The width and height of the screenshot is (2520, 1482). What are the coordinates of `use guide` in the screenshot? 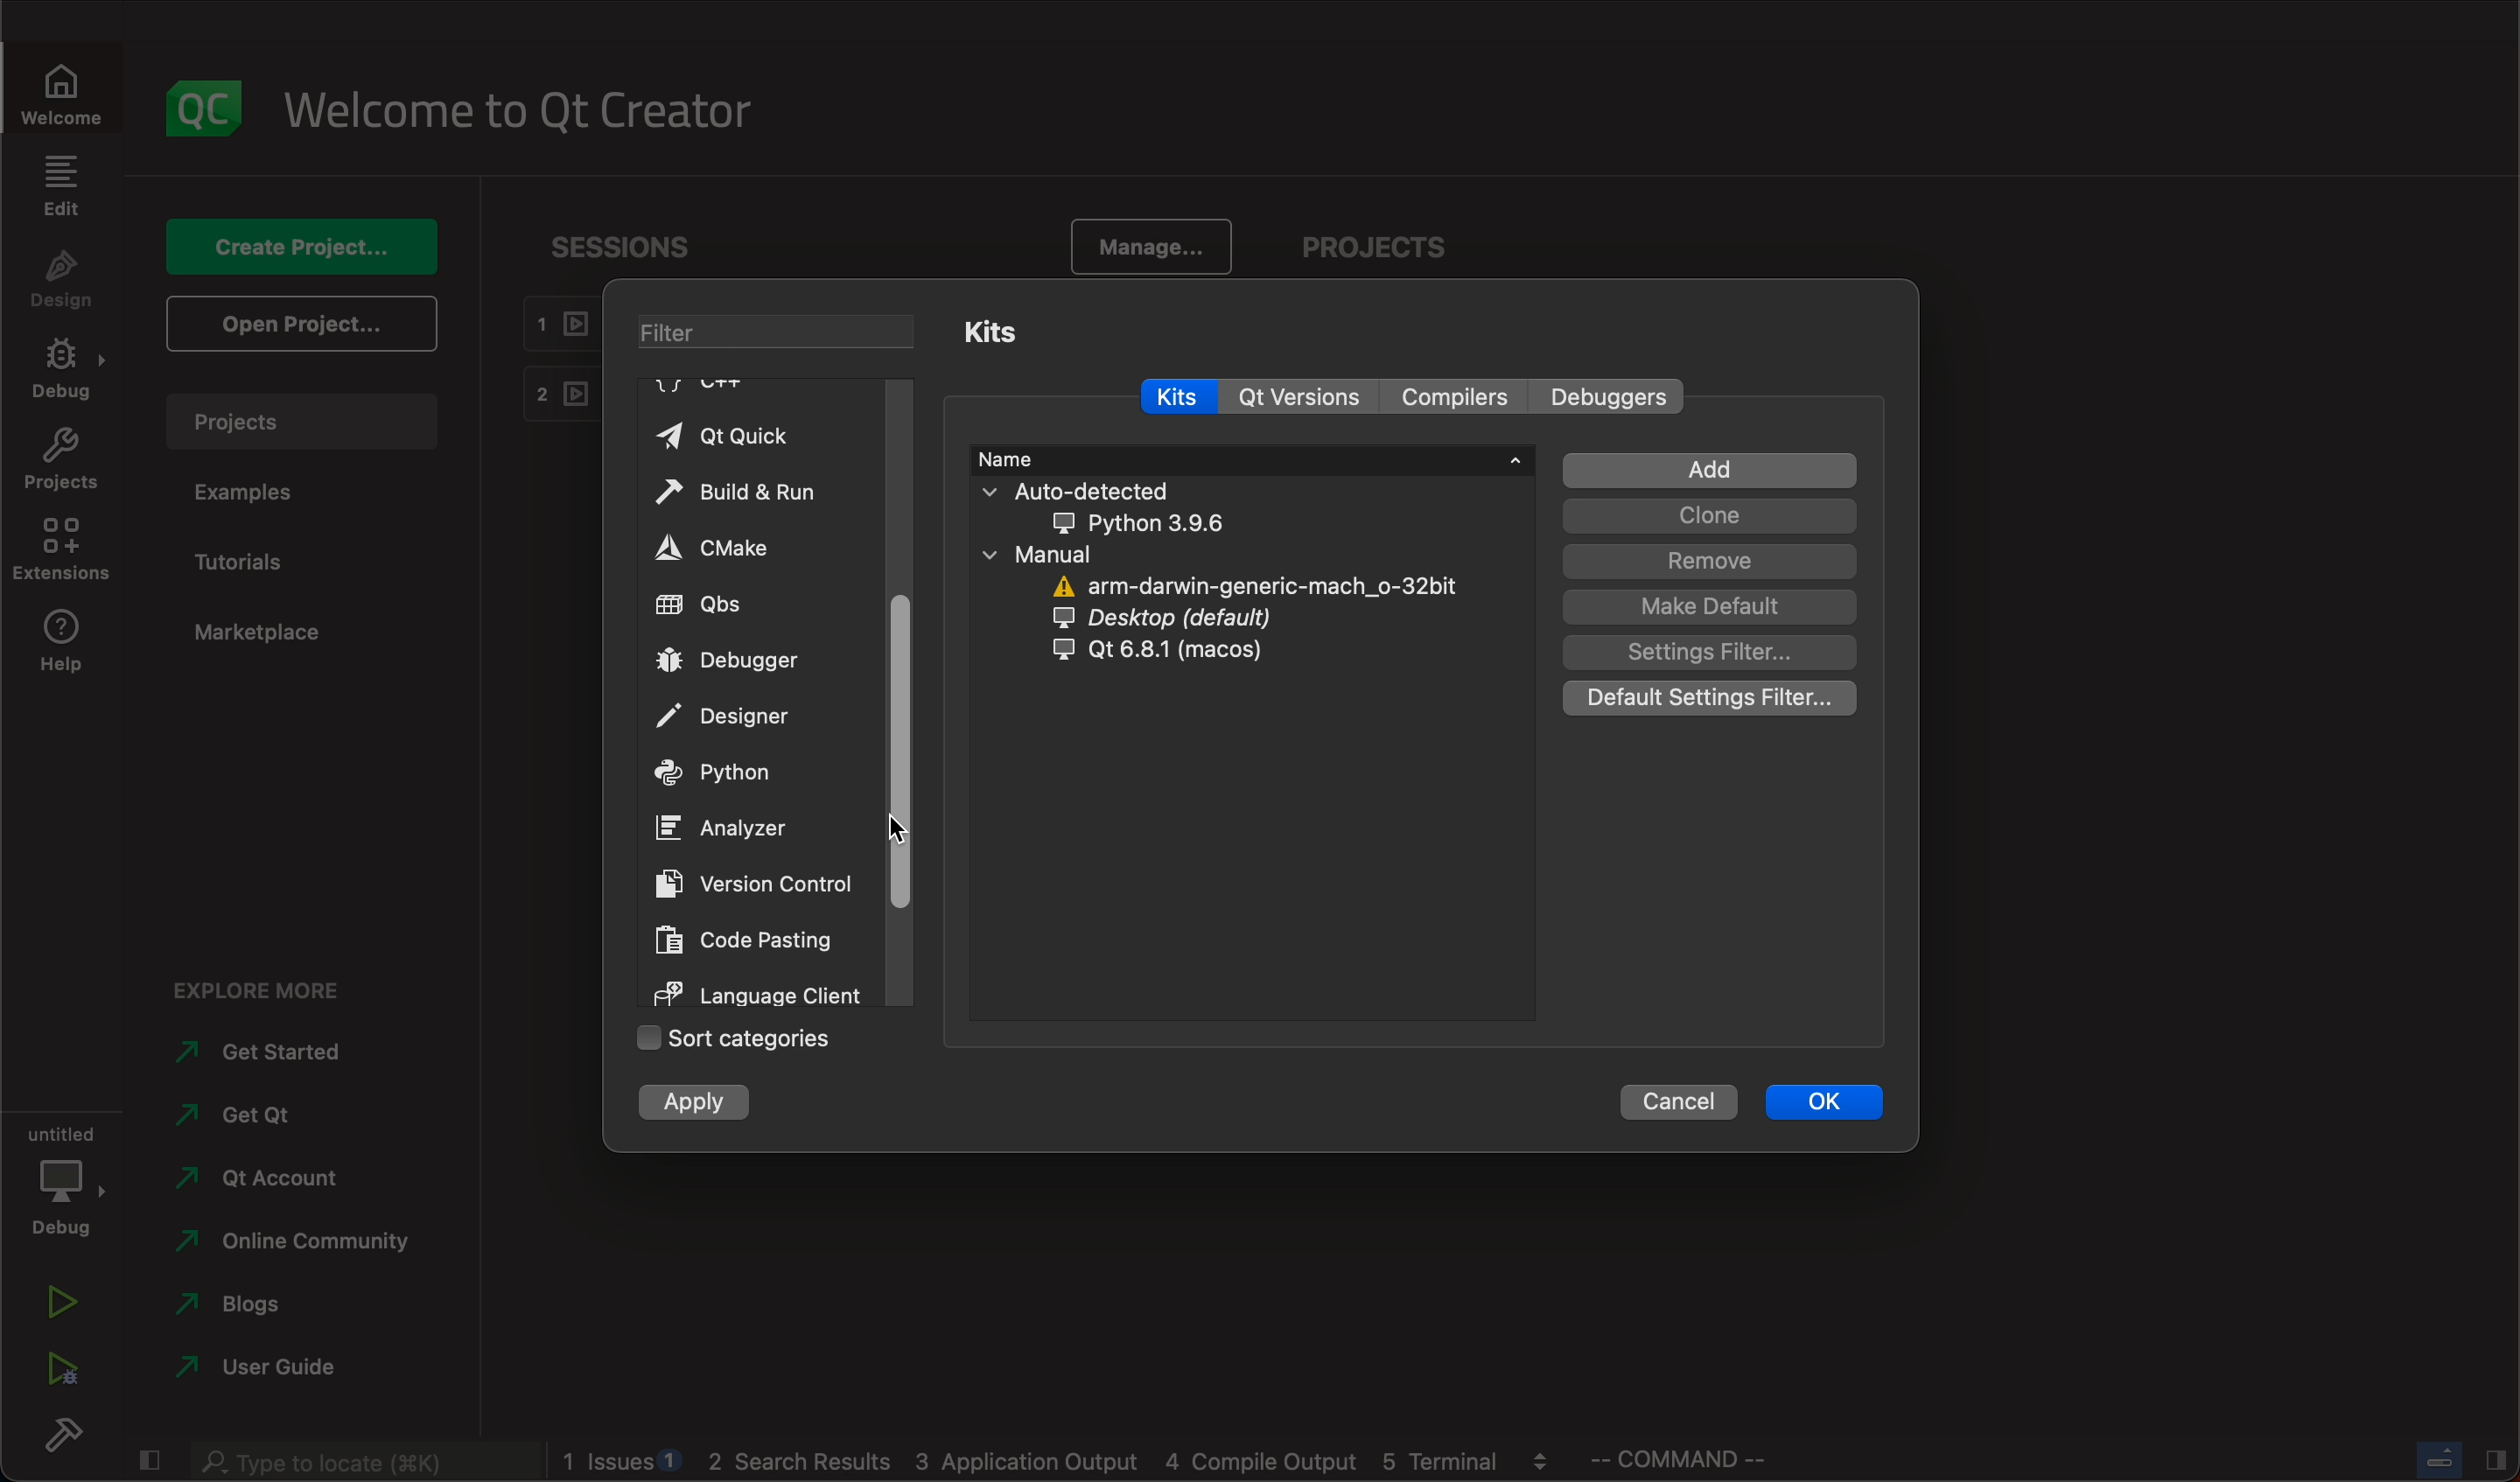 It's located at (261, 1369).